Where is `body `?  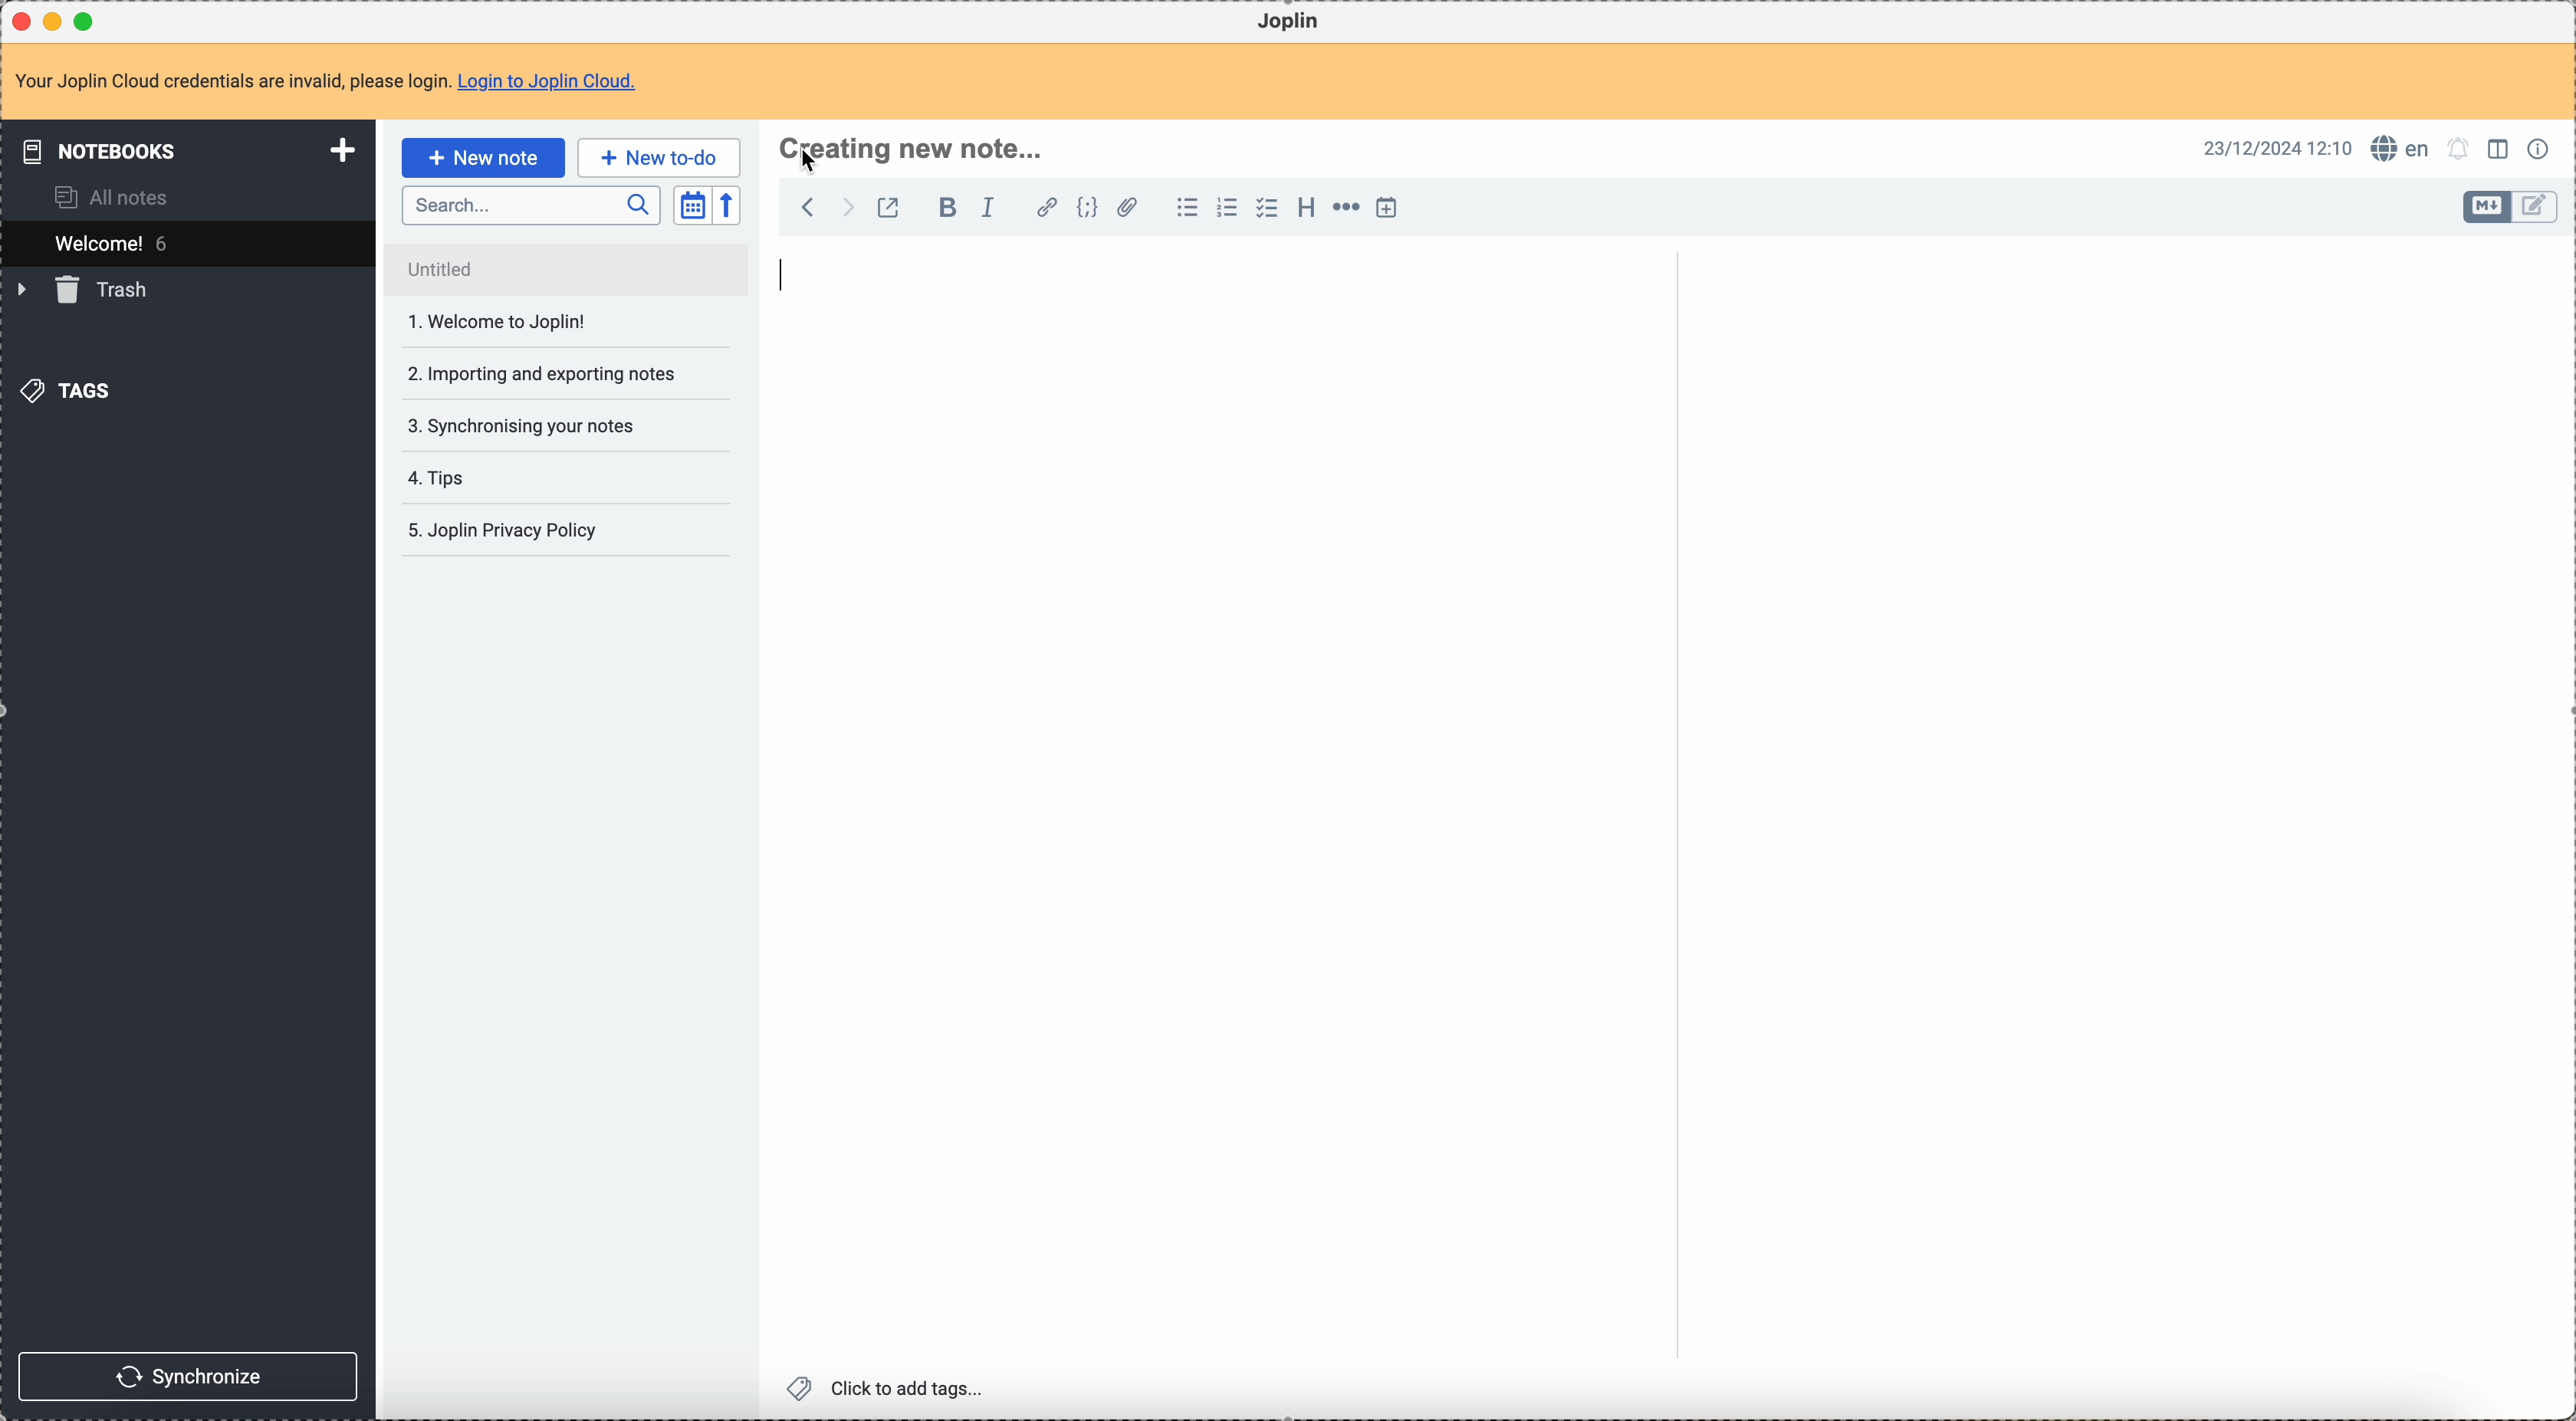 body  is located at coordinates (2116, 831).